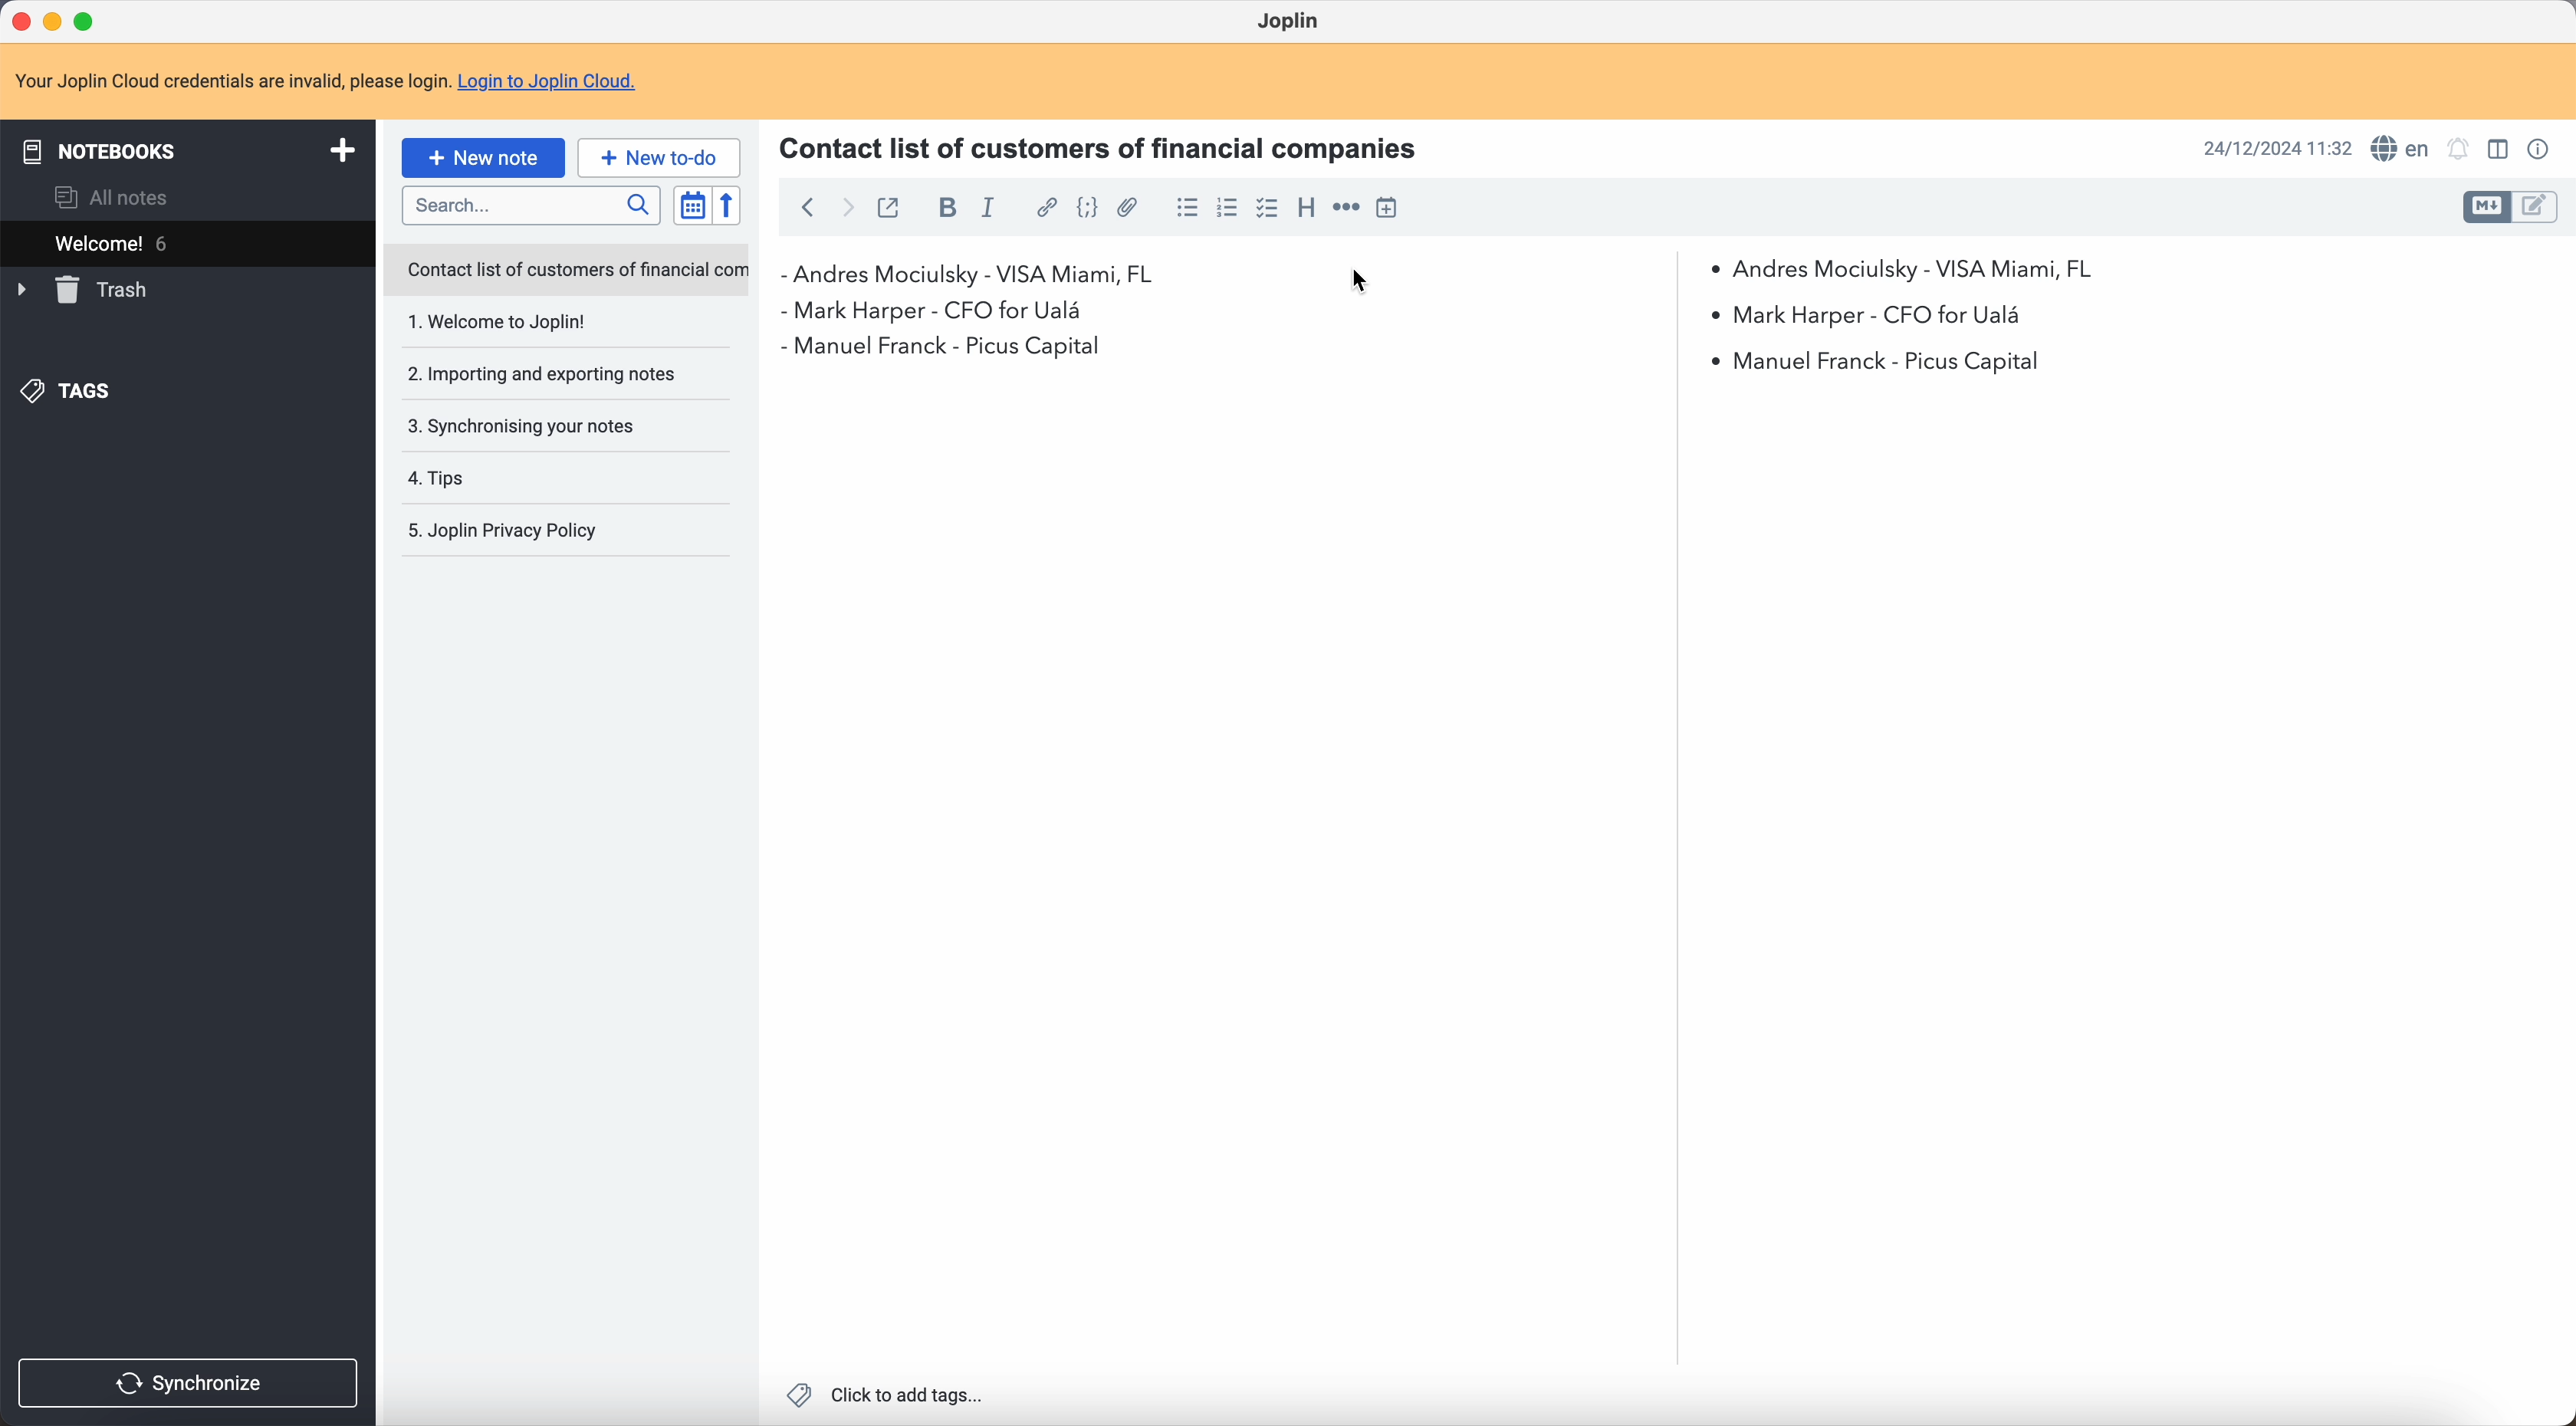 The width and height of the screenshot is (2576, 1426). Describe the element at coordinates (184, 149) in the screenshot. I see `notebooks` at that location.